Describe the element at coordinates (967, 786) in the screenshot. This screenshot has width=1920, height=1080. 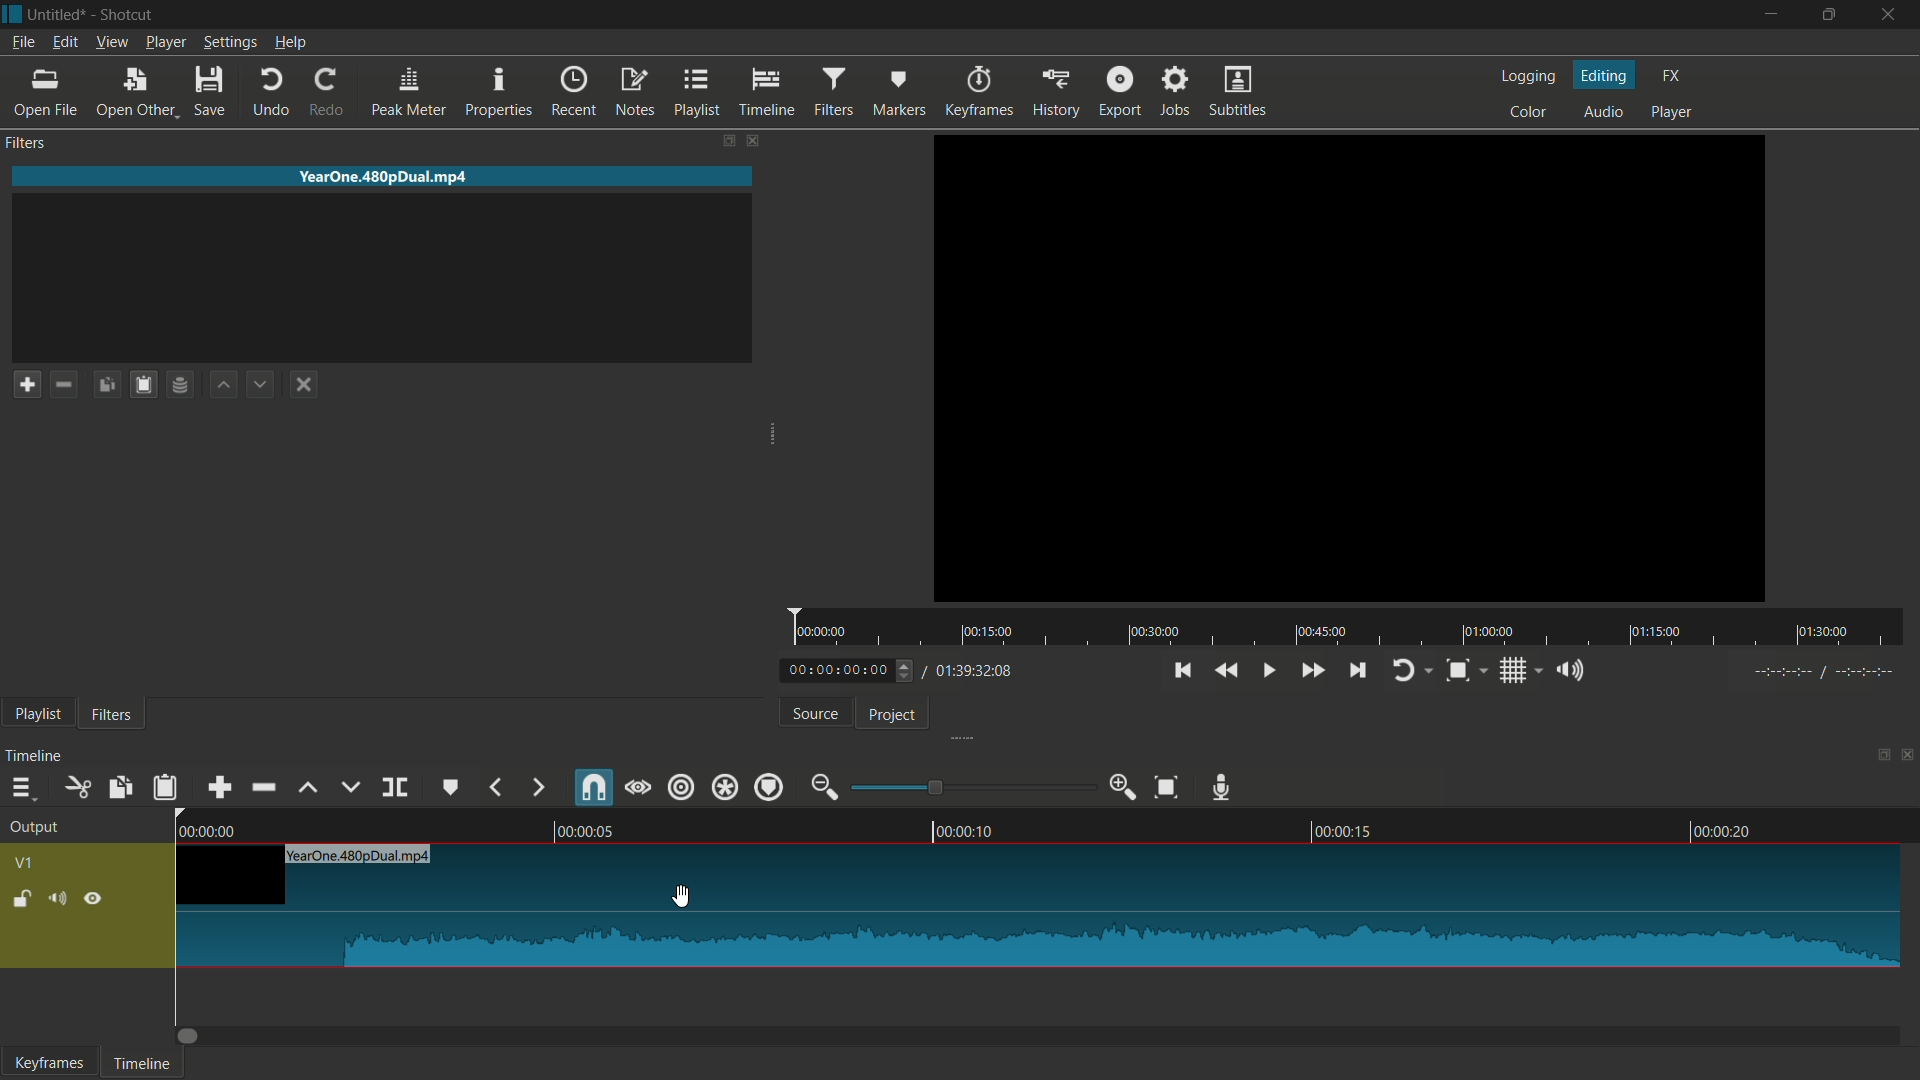
I see `adjustment bar` at that location.